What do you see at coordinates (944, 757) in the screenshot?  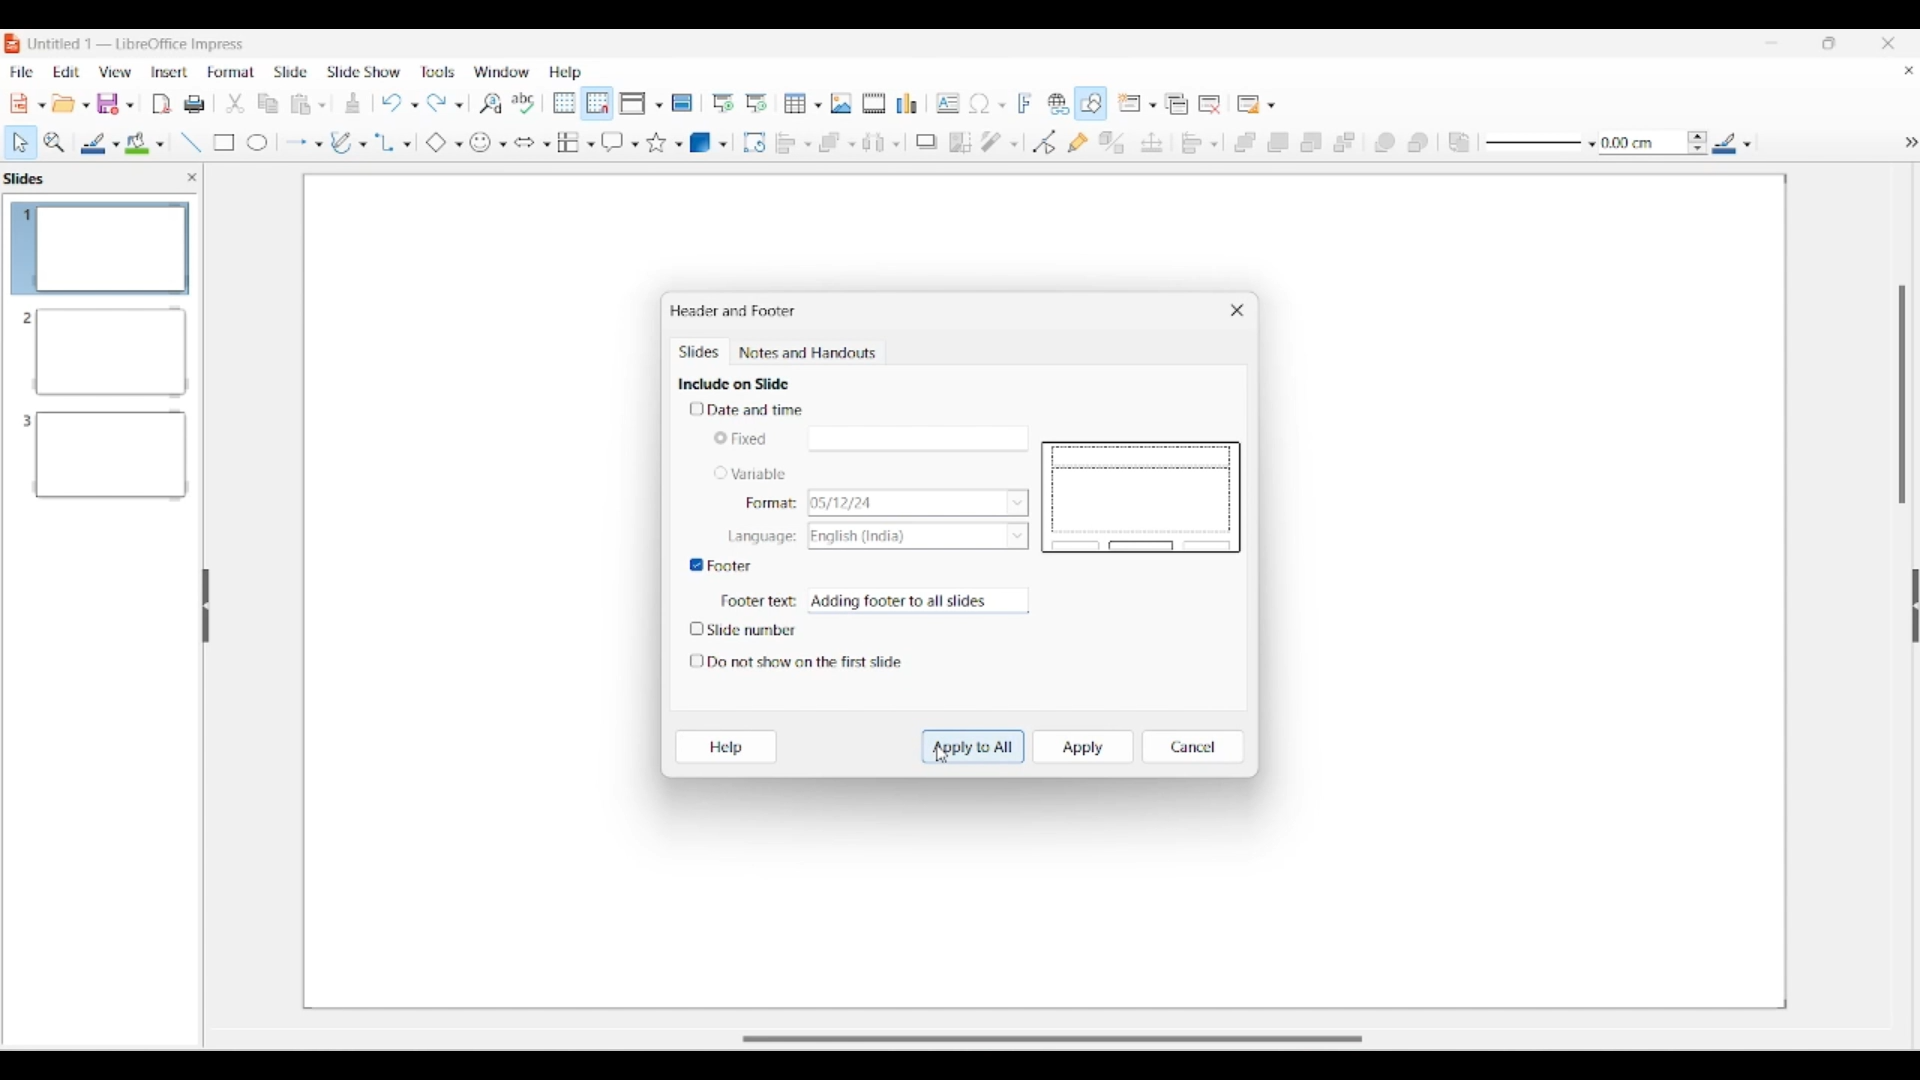 I see `Cursor` at bounding box center [944, 757].